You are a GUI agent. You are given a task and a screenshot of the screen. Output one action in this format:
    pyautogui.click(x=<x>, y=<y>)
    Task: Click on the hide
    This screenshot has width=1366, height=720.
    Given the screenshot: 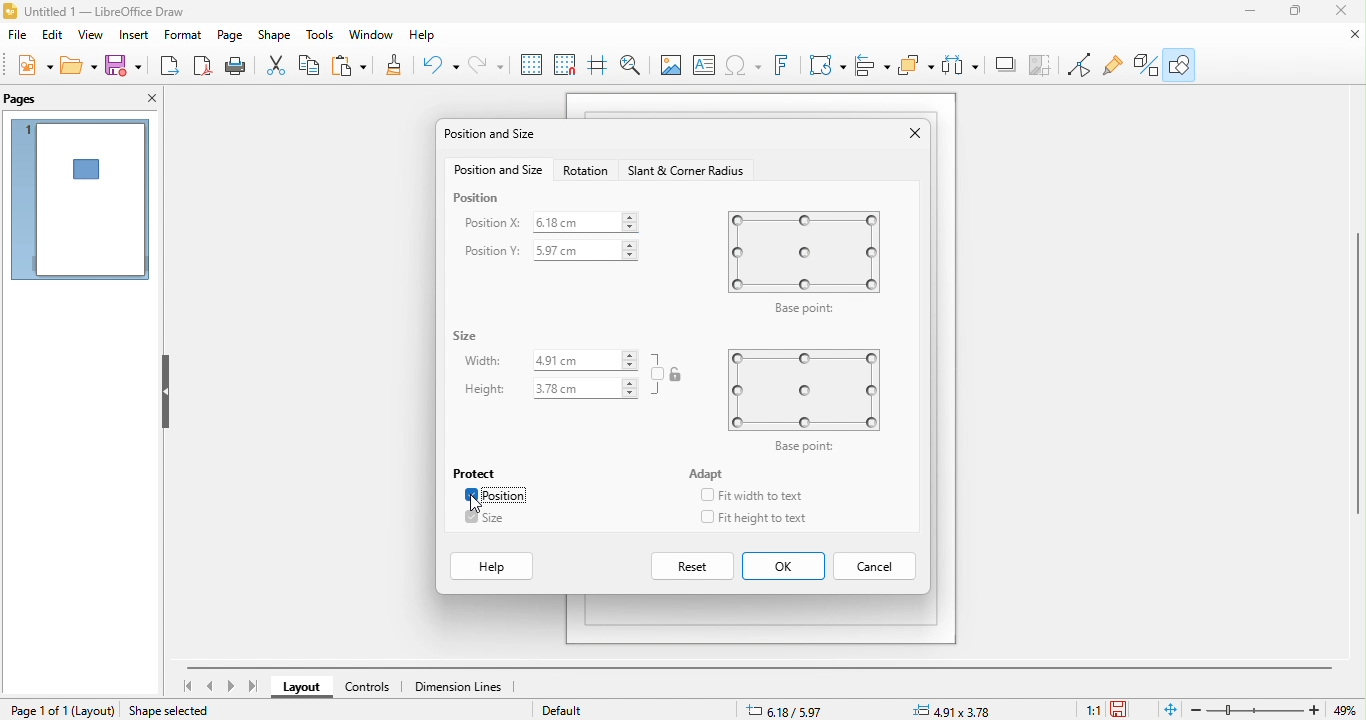 What is the action you would take?
    pyautogui.click(x=163, y=393)
    